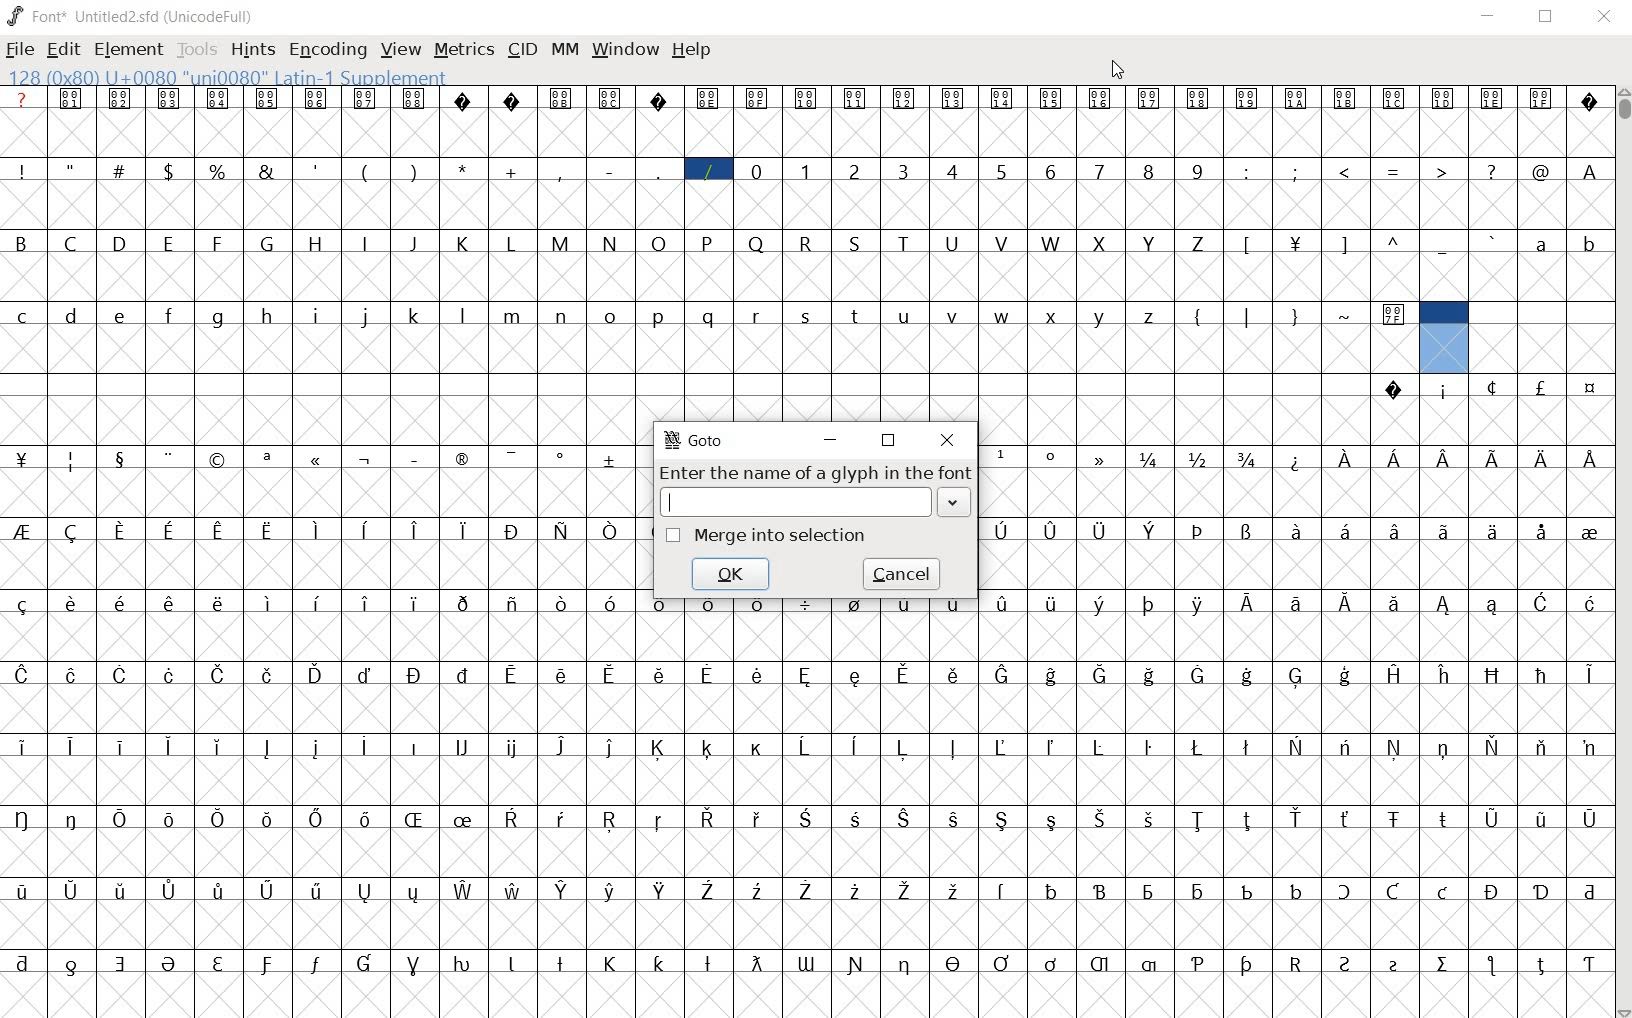  I want to click on Symbol, so click(466, 818).